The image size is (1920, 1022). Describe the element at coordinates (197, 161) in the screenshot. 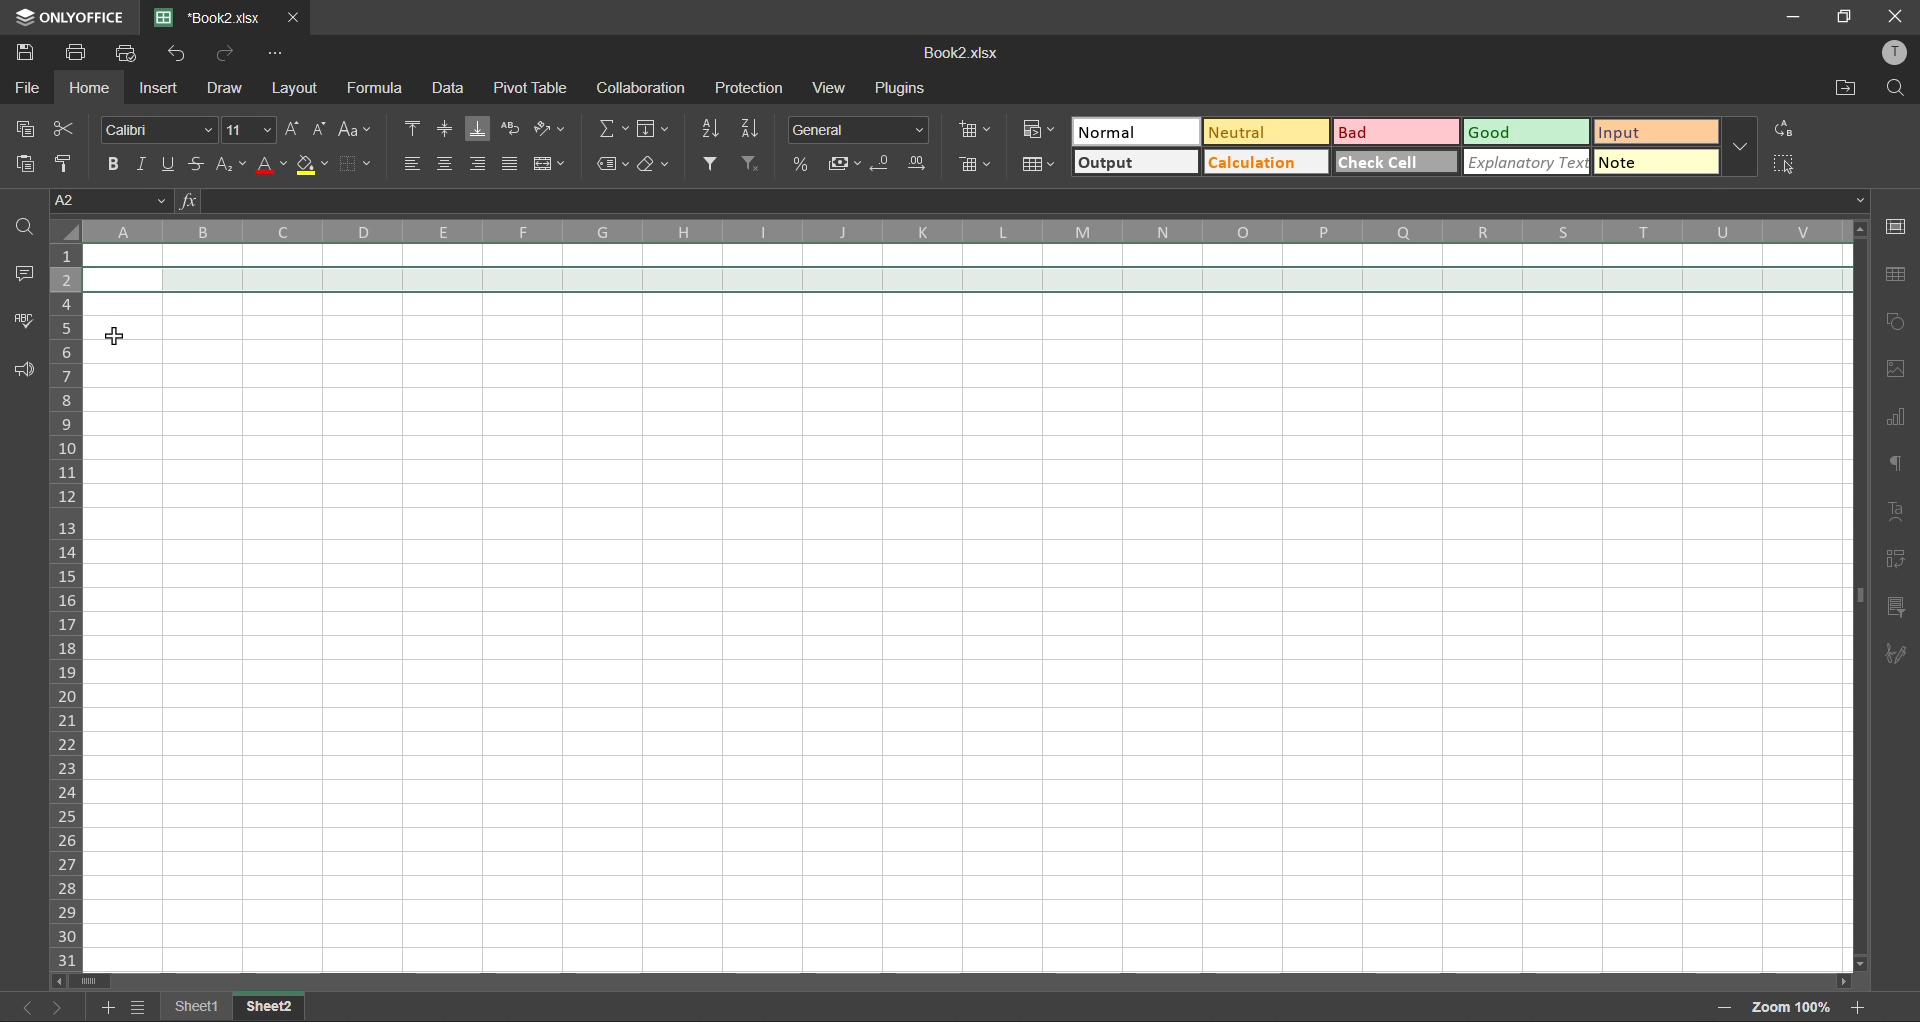

I see `strikethrough` at that location.